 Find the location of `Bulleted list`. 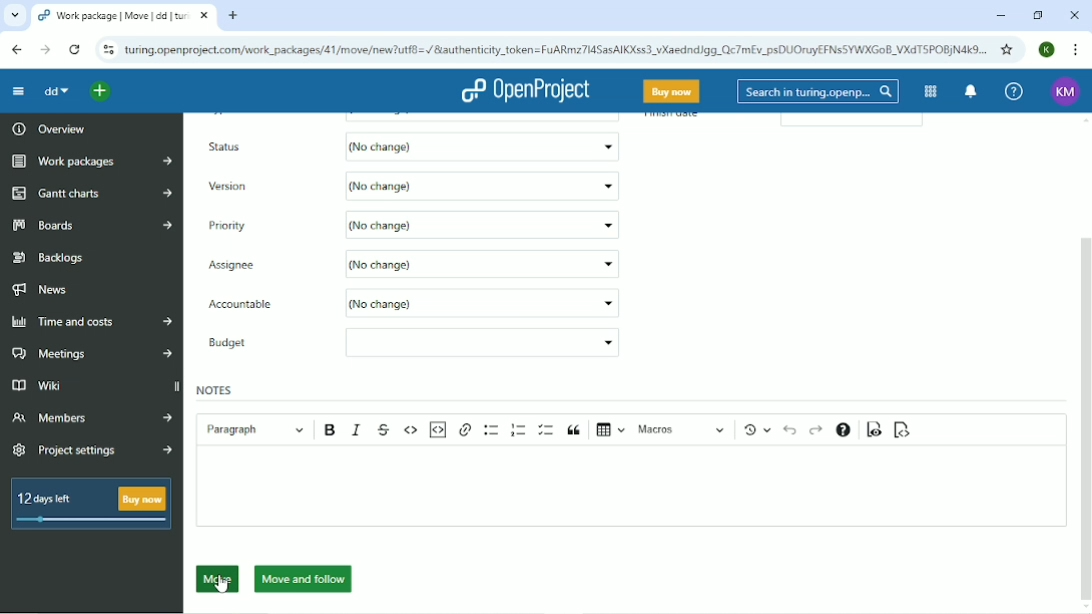

Bulleted list is located at coordinates (492, 428).